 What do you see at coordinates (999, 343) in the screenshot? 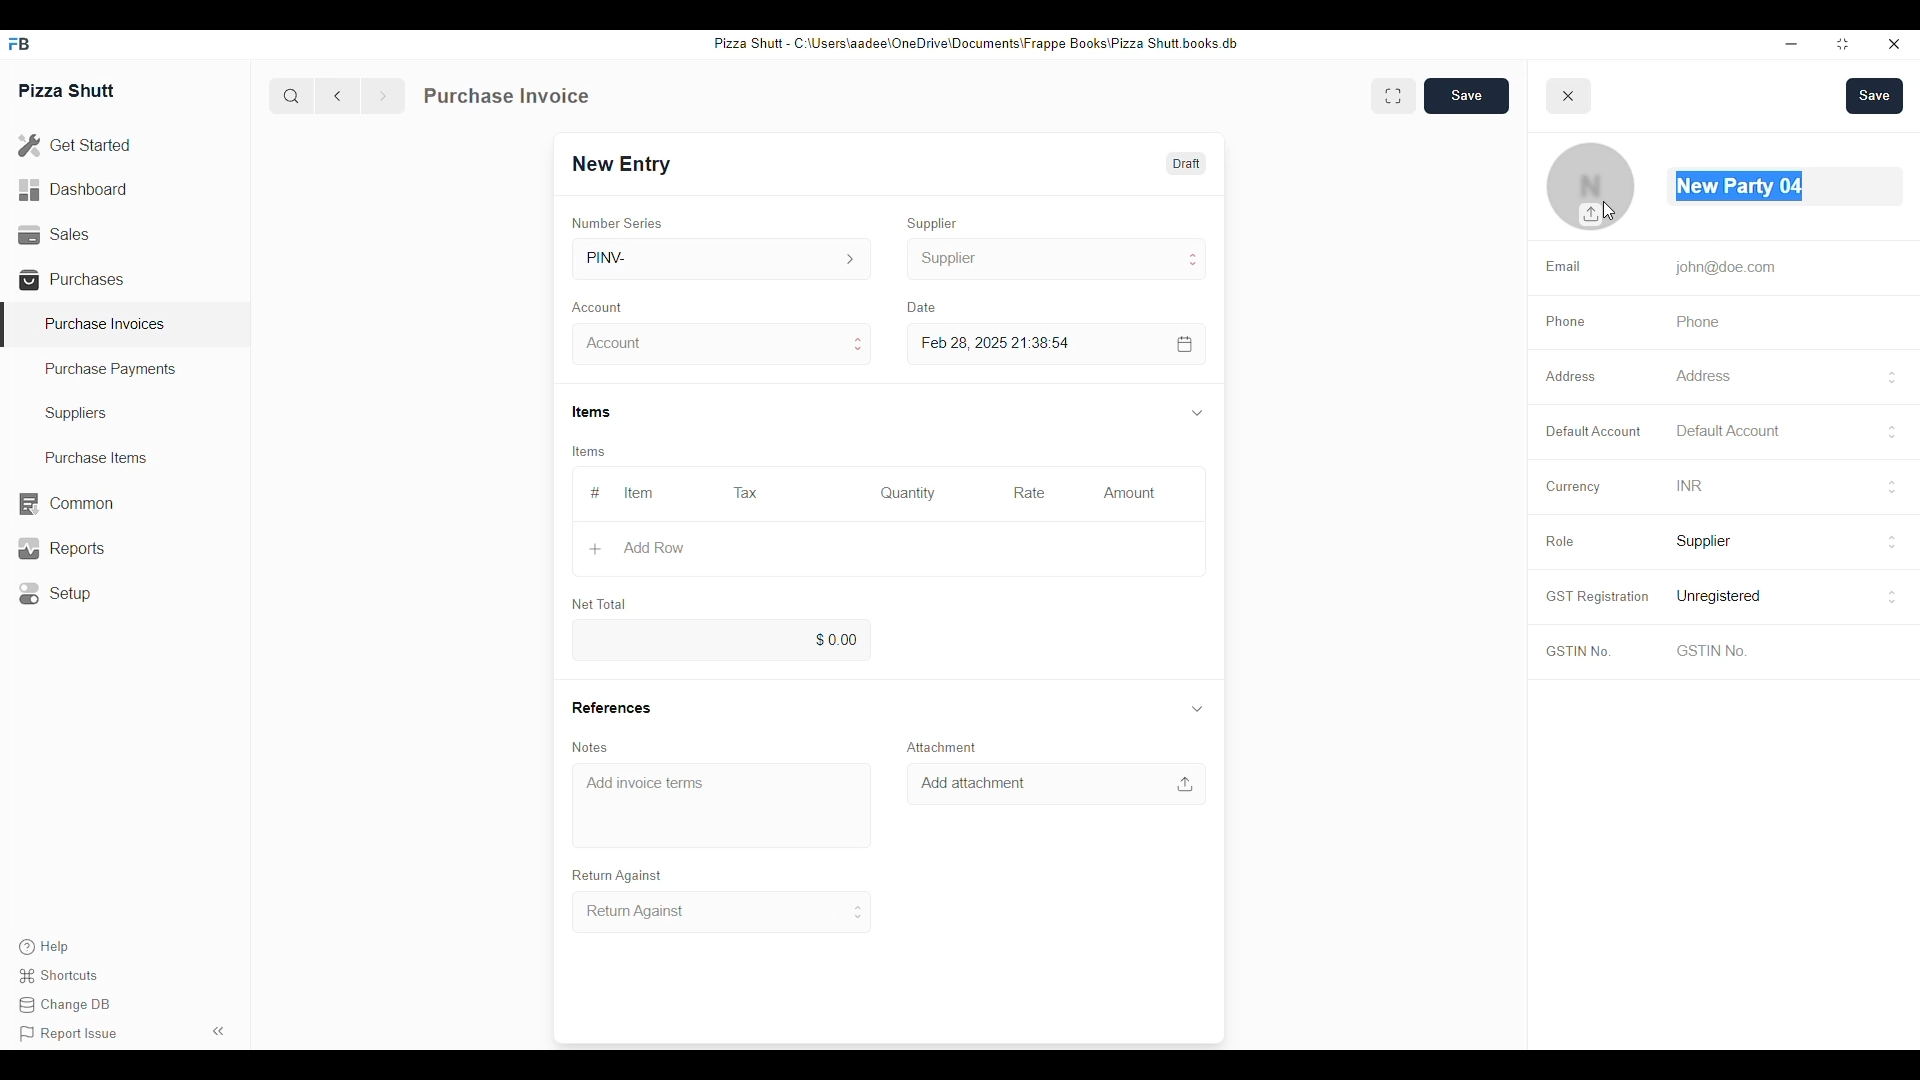
I see `Feb 28, 2025 21:38:54` at bounding box center [999, 343].